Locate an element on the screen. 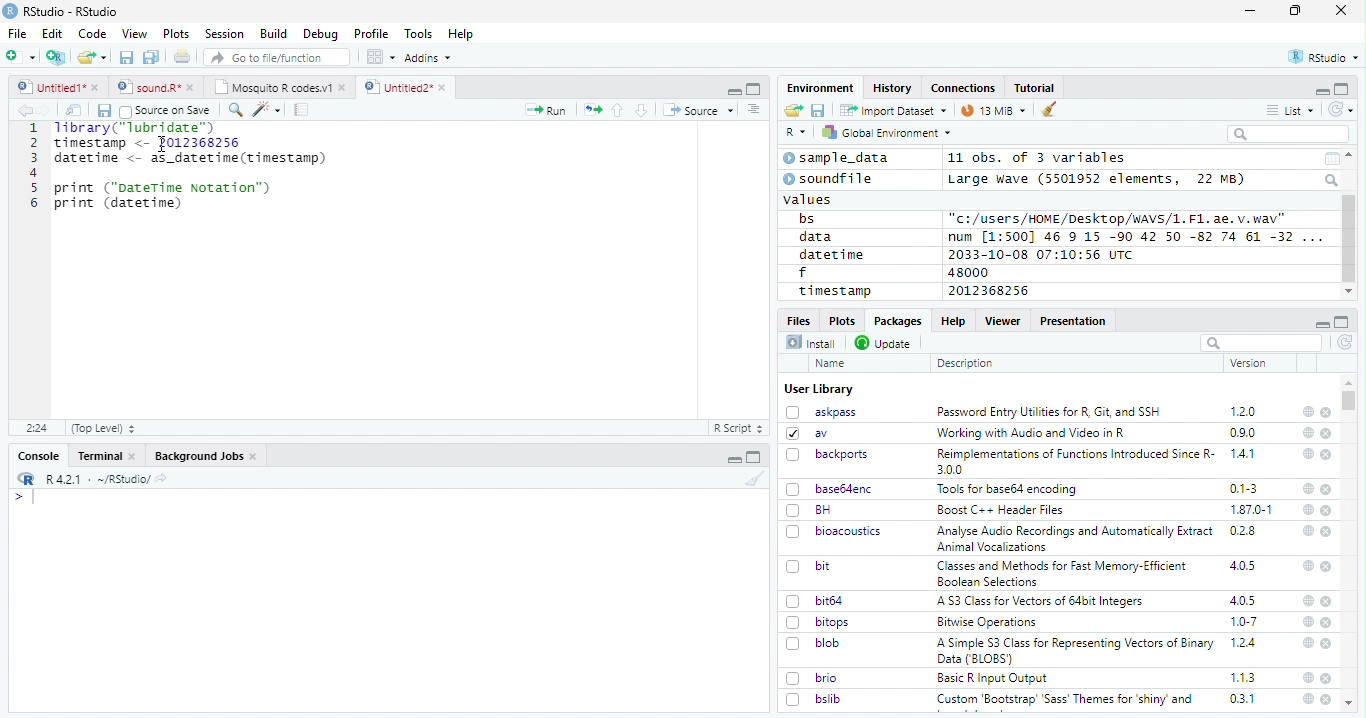  48000 is located at coordinates (966, 272).